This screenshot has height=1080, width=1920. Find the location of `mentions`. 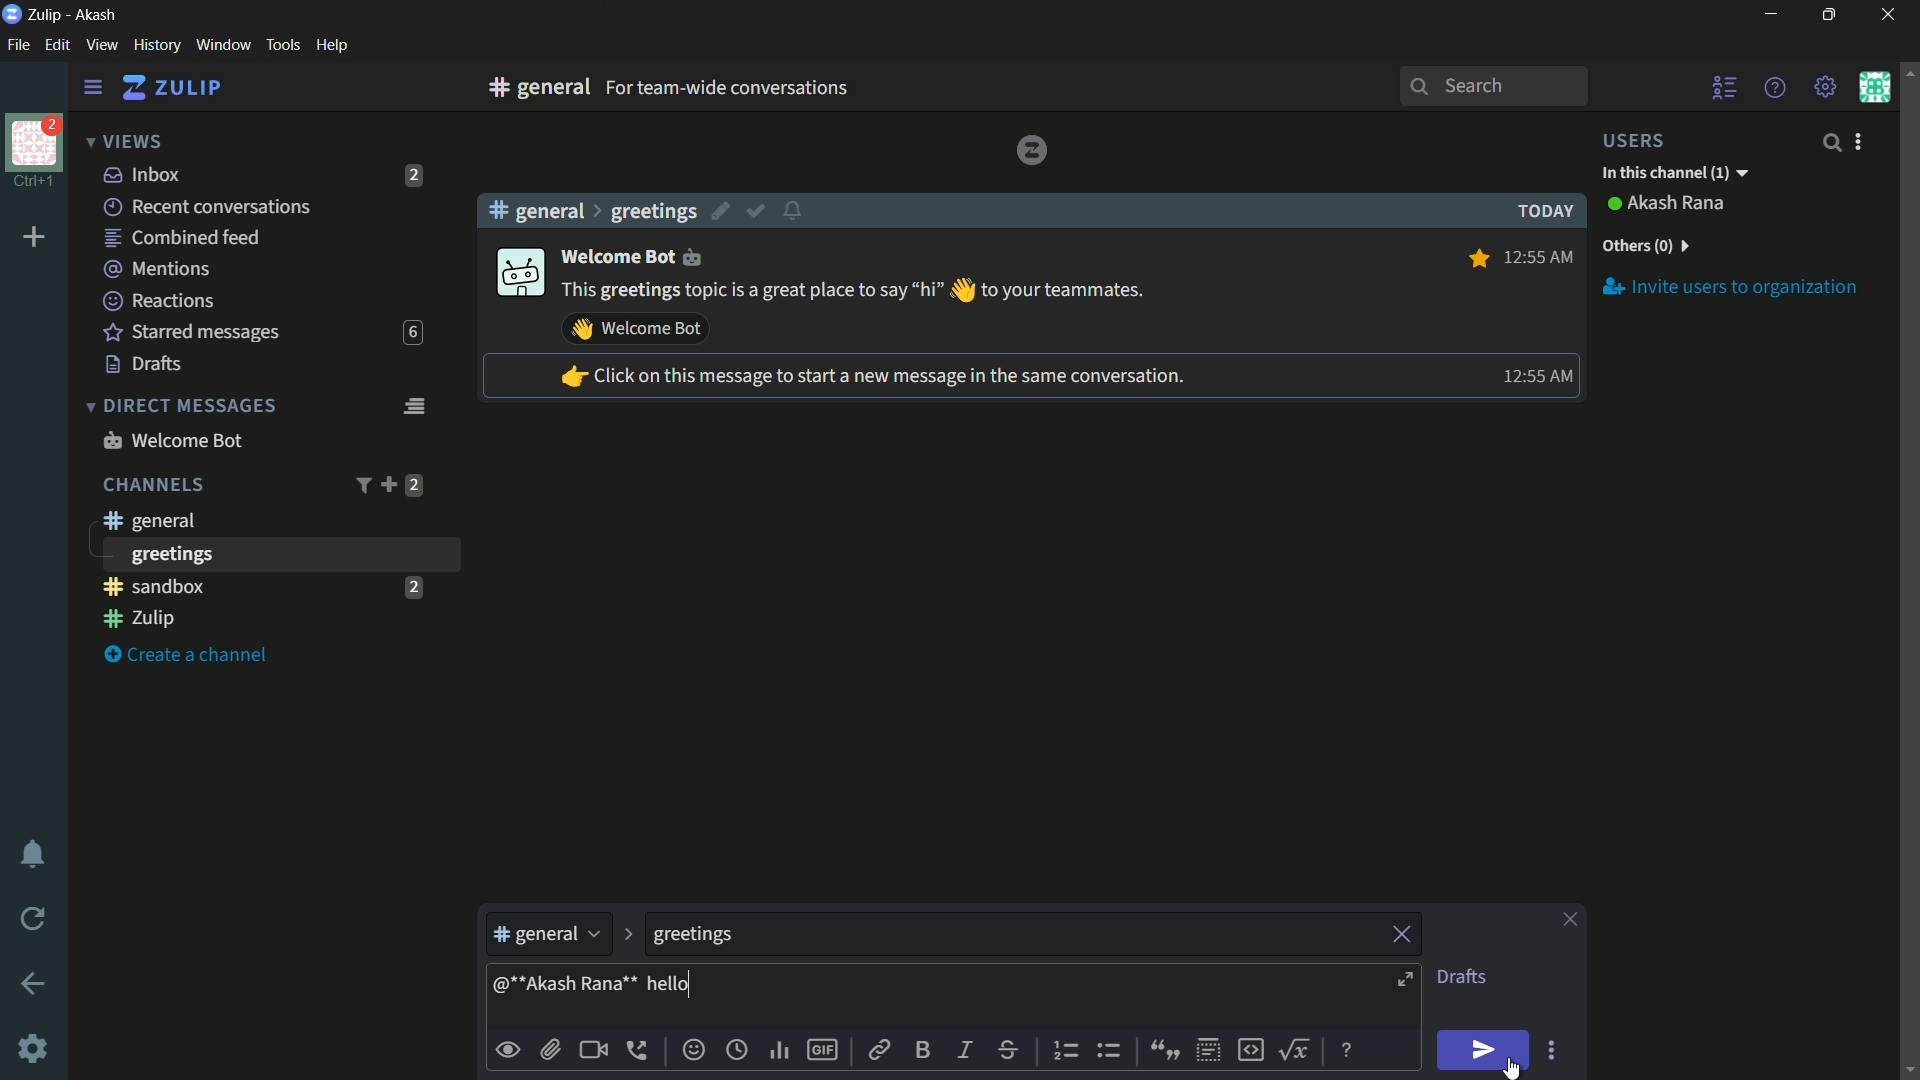

mentions is located at coordinates (160, 270).